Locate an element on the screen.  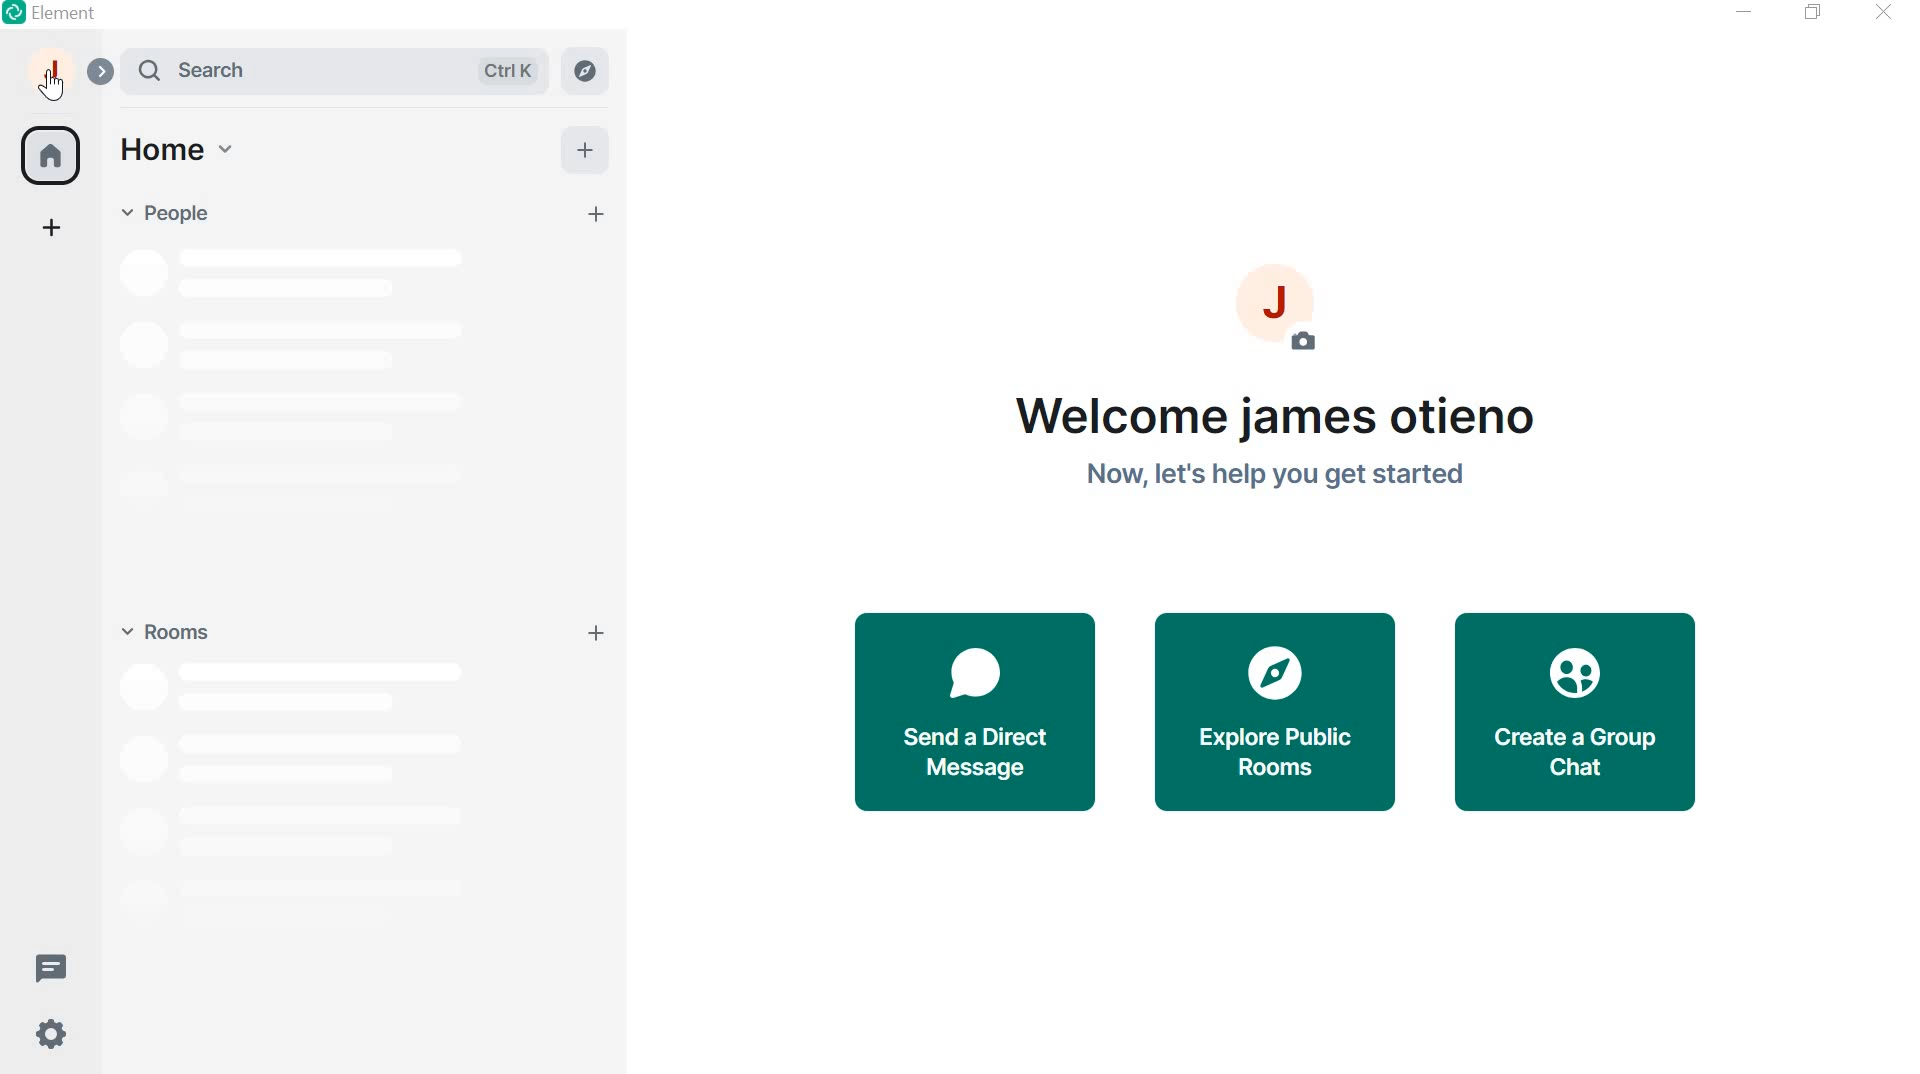
MINIMIZE is located at coordinates (1746, 12).